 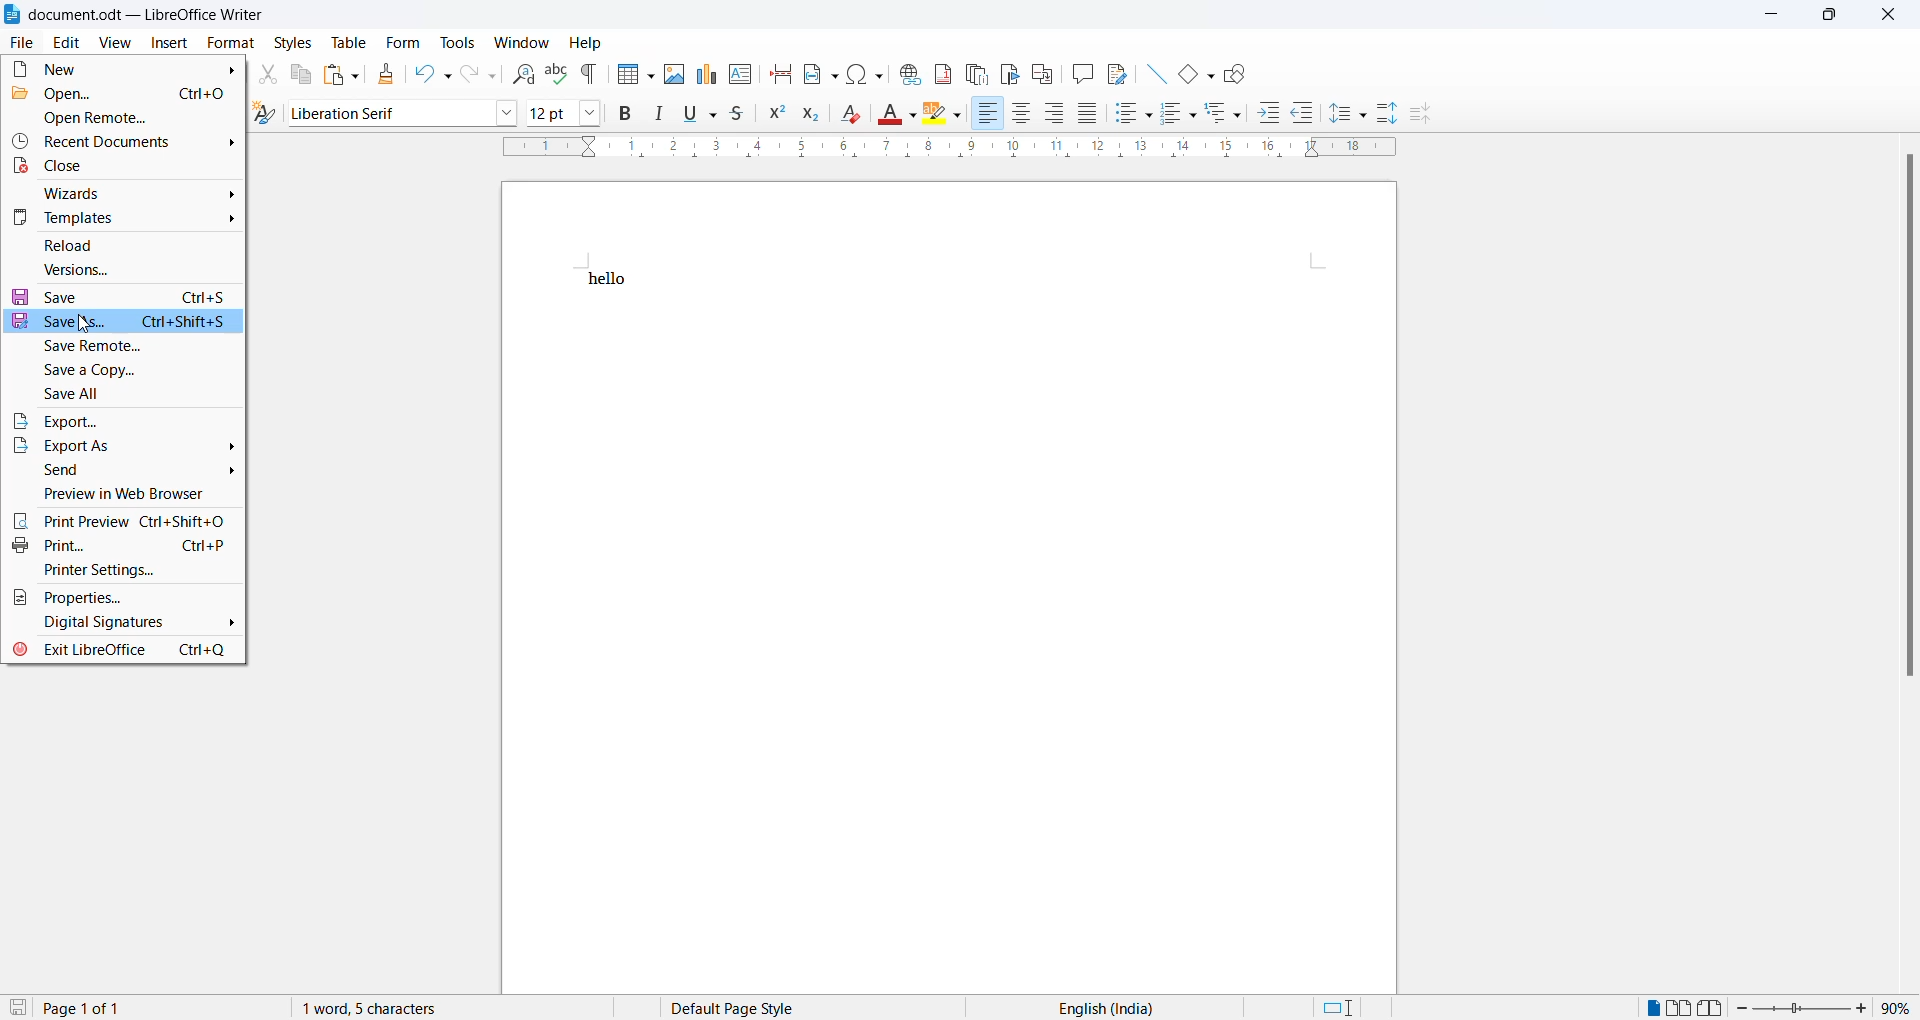 I want to click on Save all, so click(x=128, y=396).